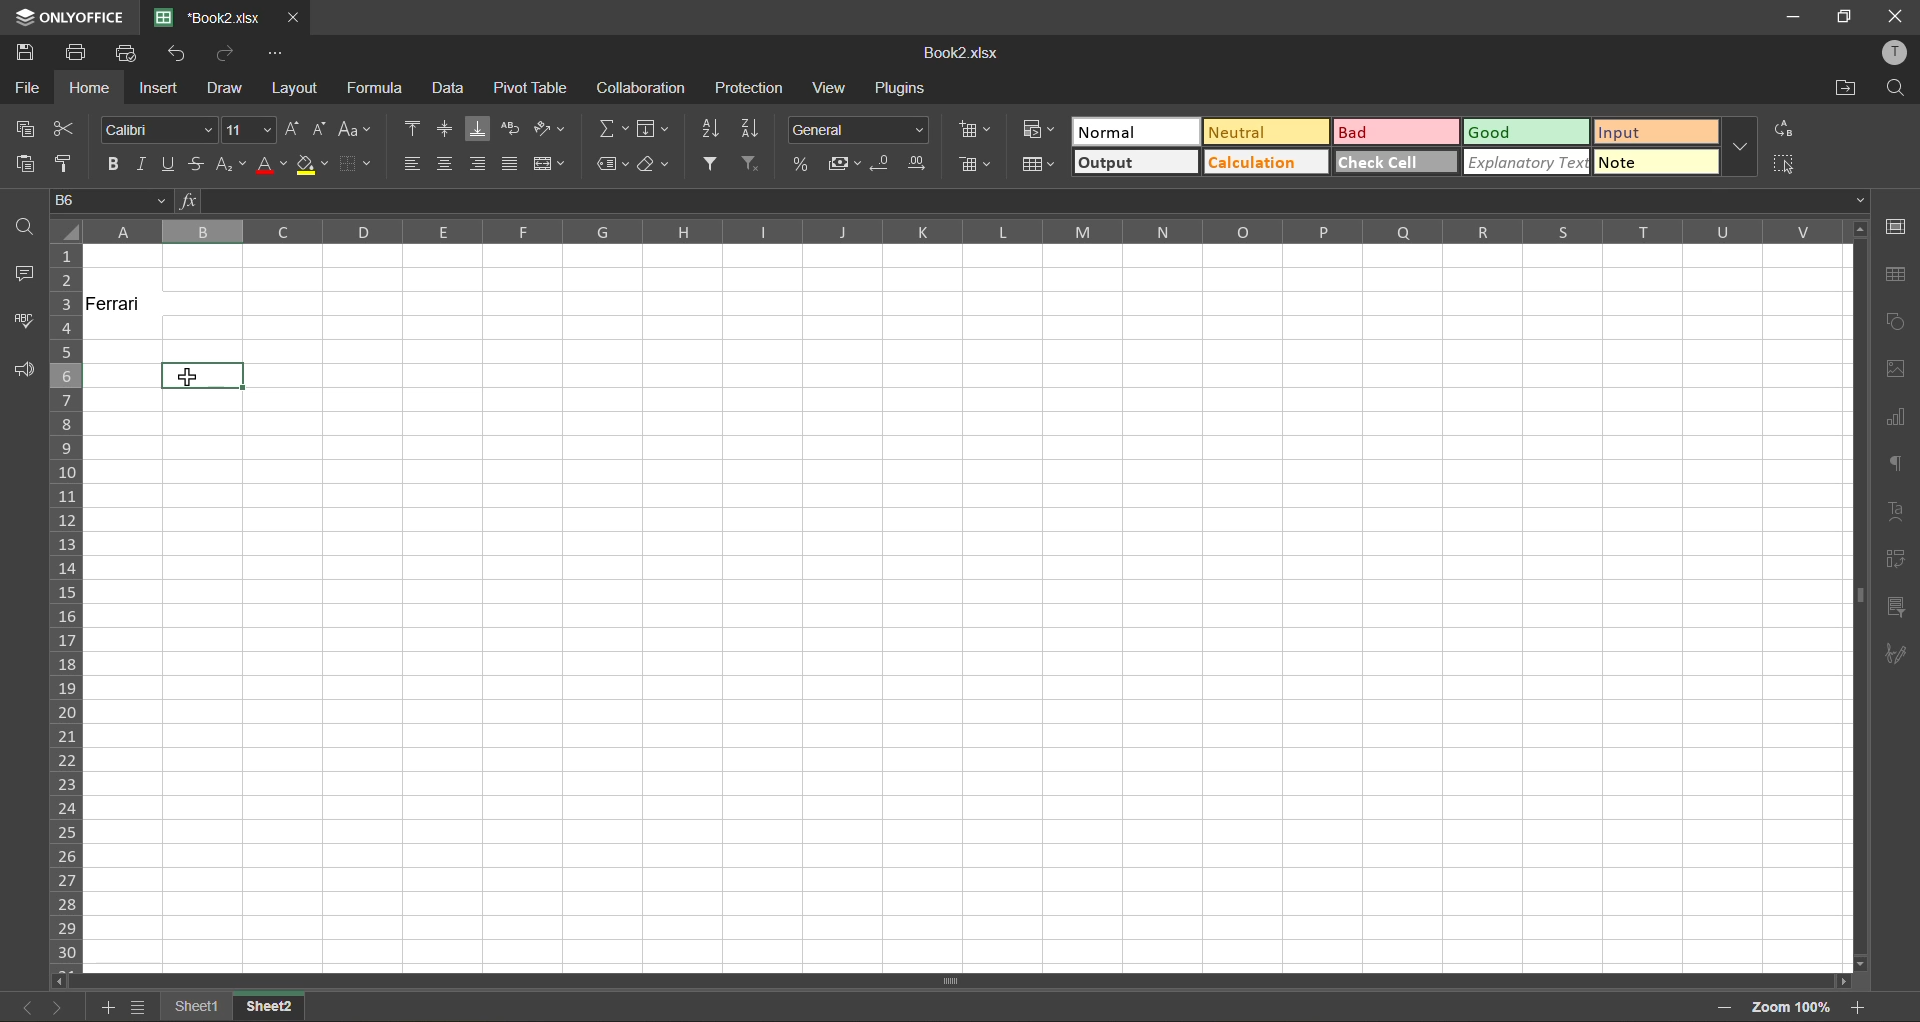 The image size is (1920, 1022). I want to click on increase decimal, so click(918, 164).